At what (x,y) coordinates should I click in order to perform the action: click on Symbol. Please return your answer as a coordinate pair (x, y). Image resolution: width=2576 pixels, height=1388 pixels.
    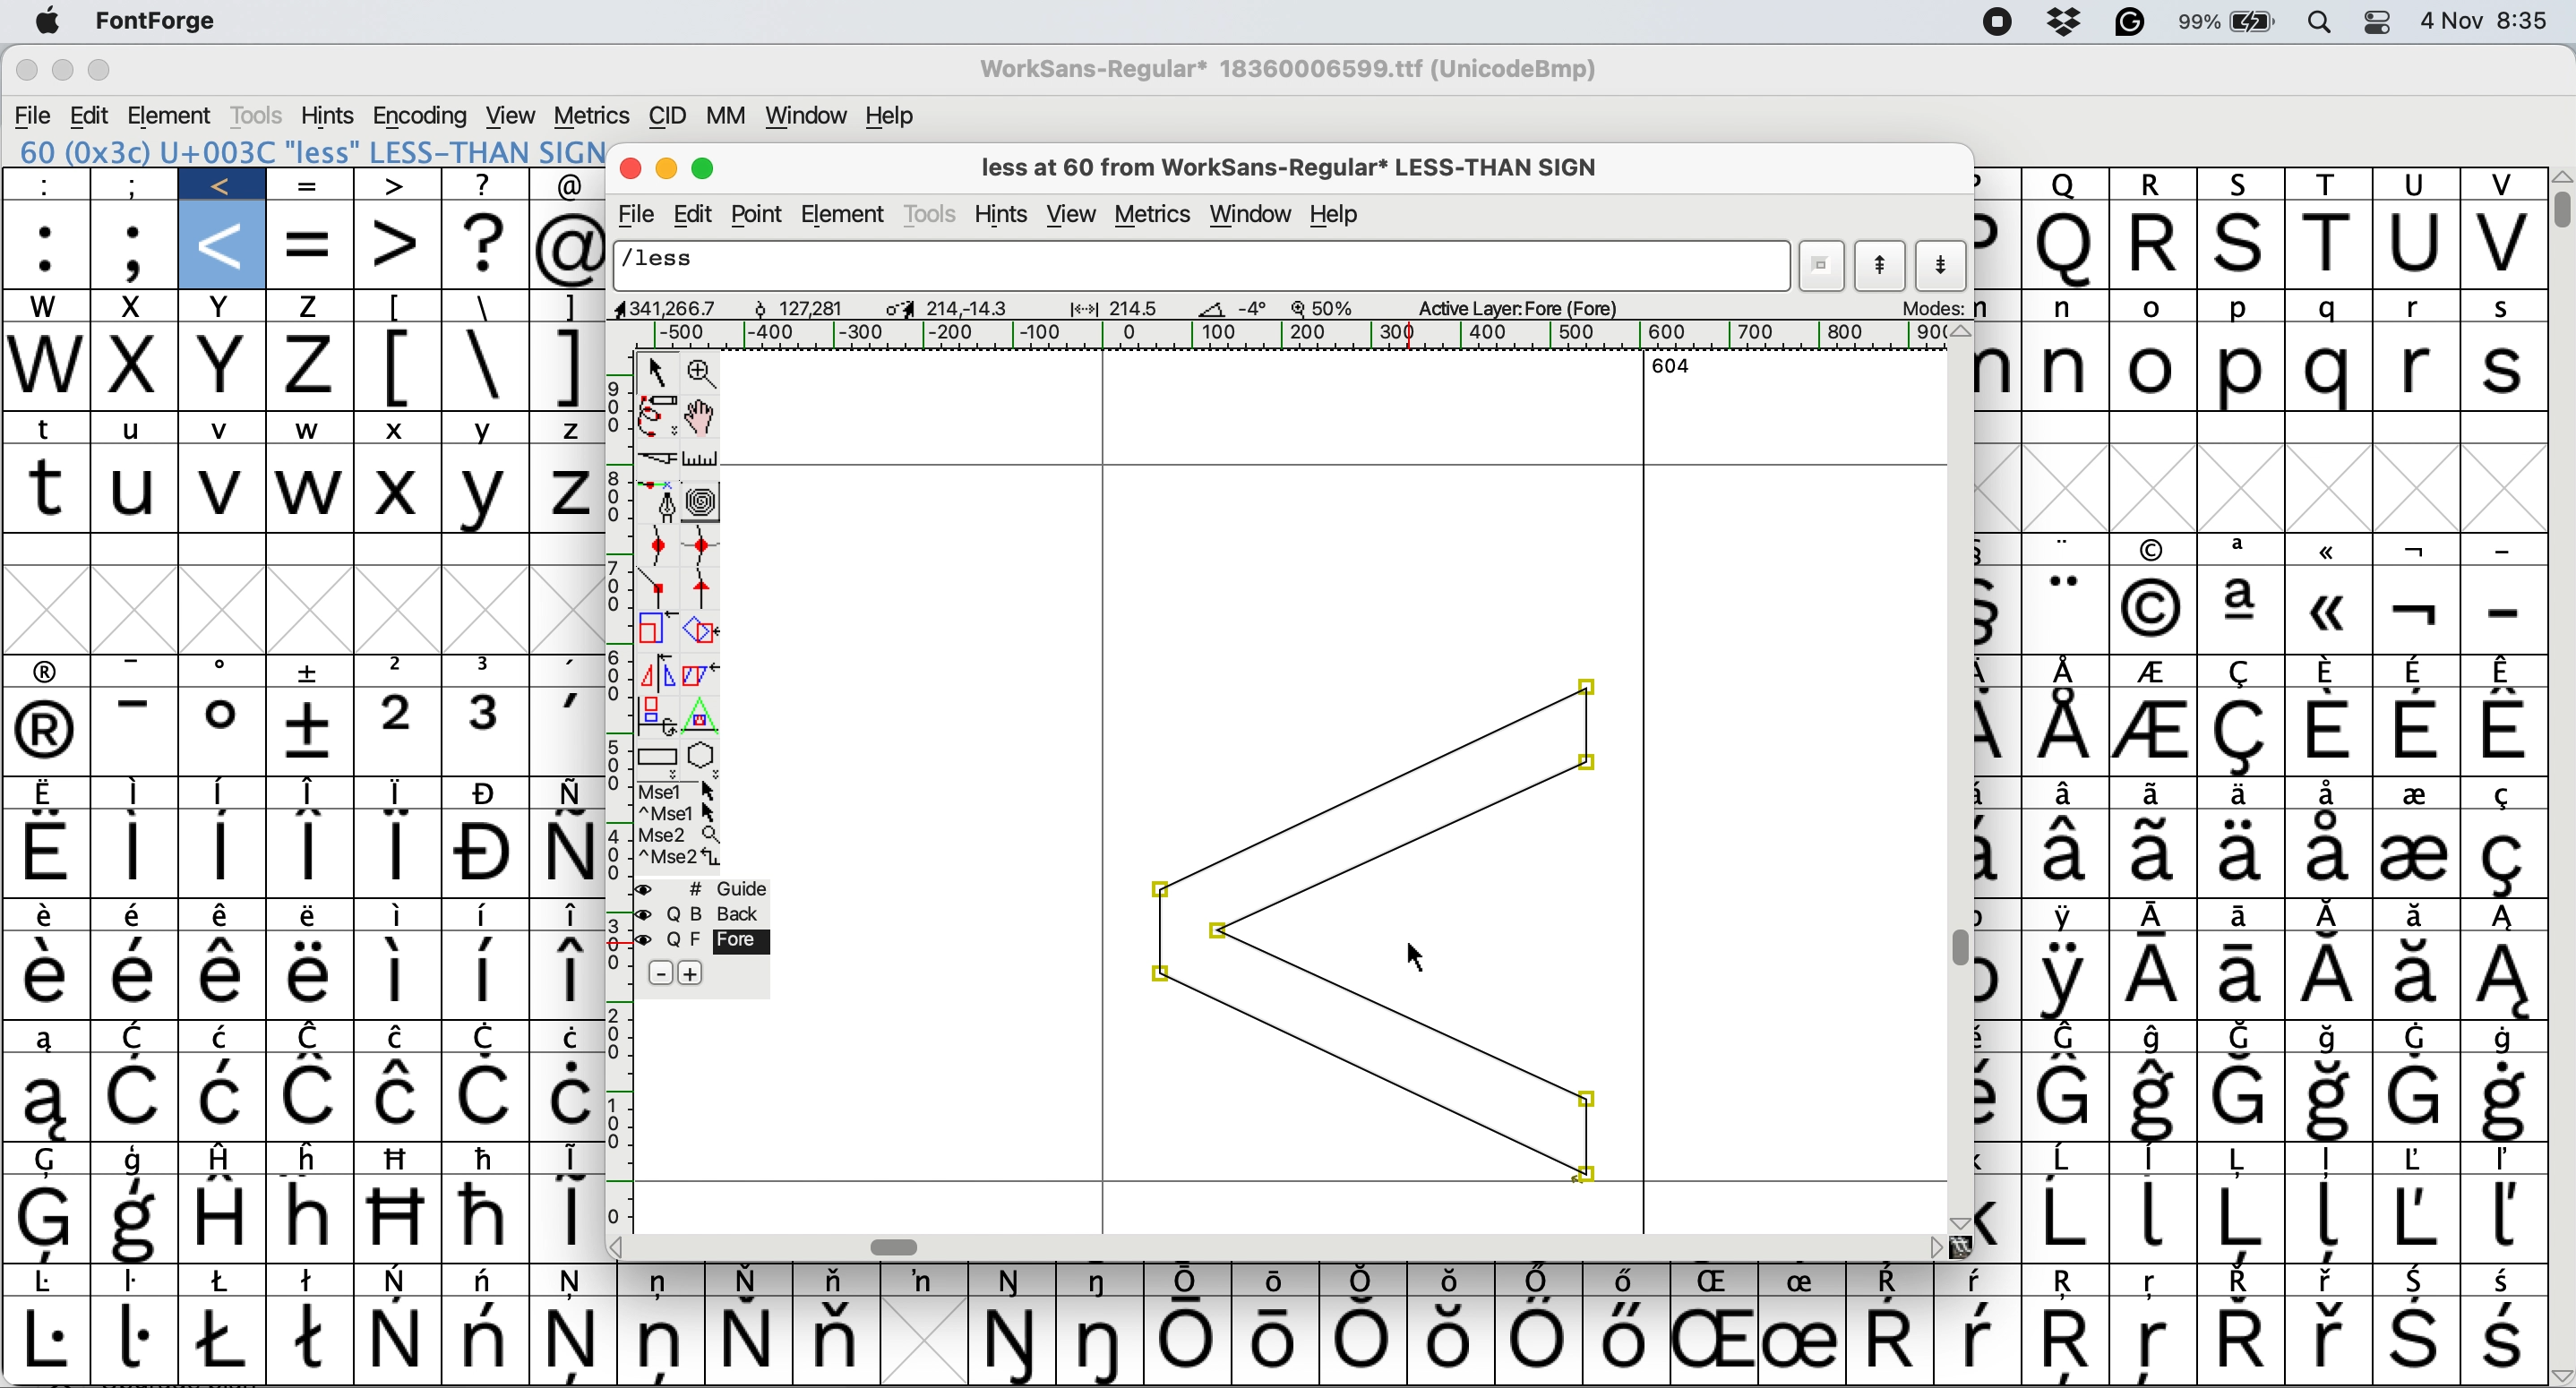
    Looking at the image, I should click on (1802, 1280).